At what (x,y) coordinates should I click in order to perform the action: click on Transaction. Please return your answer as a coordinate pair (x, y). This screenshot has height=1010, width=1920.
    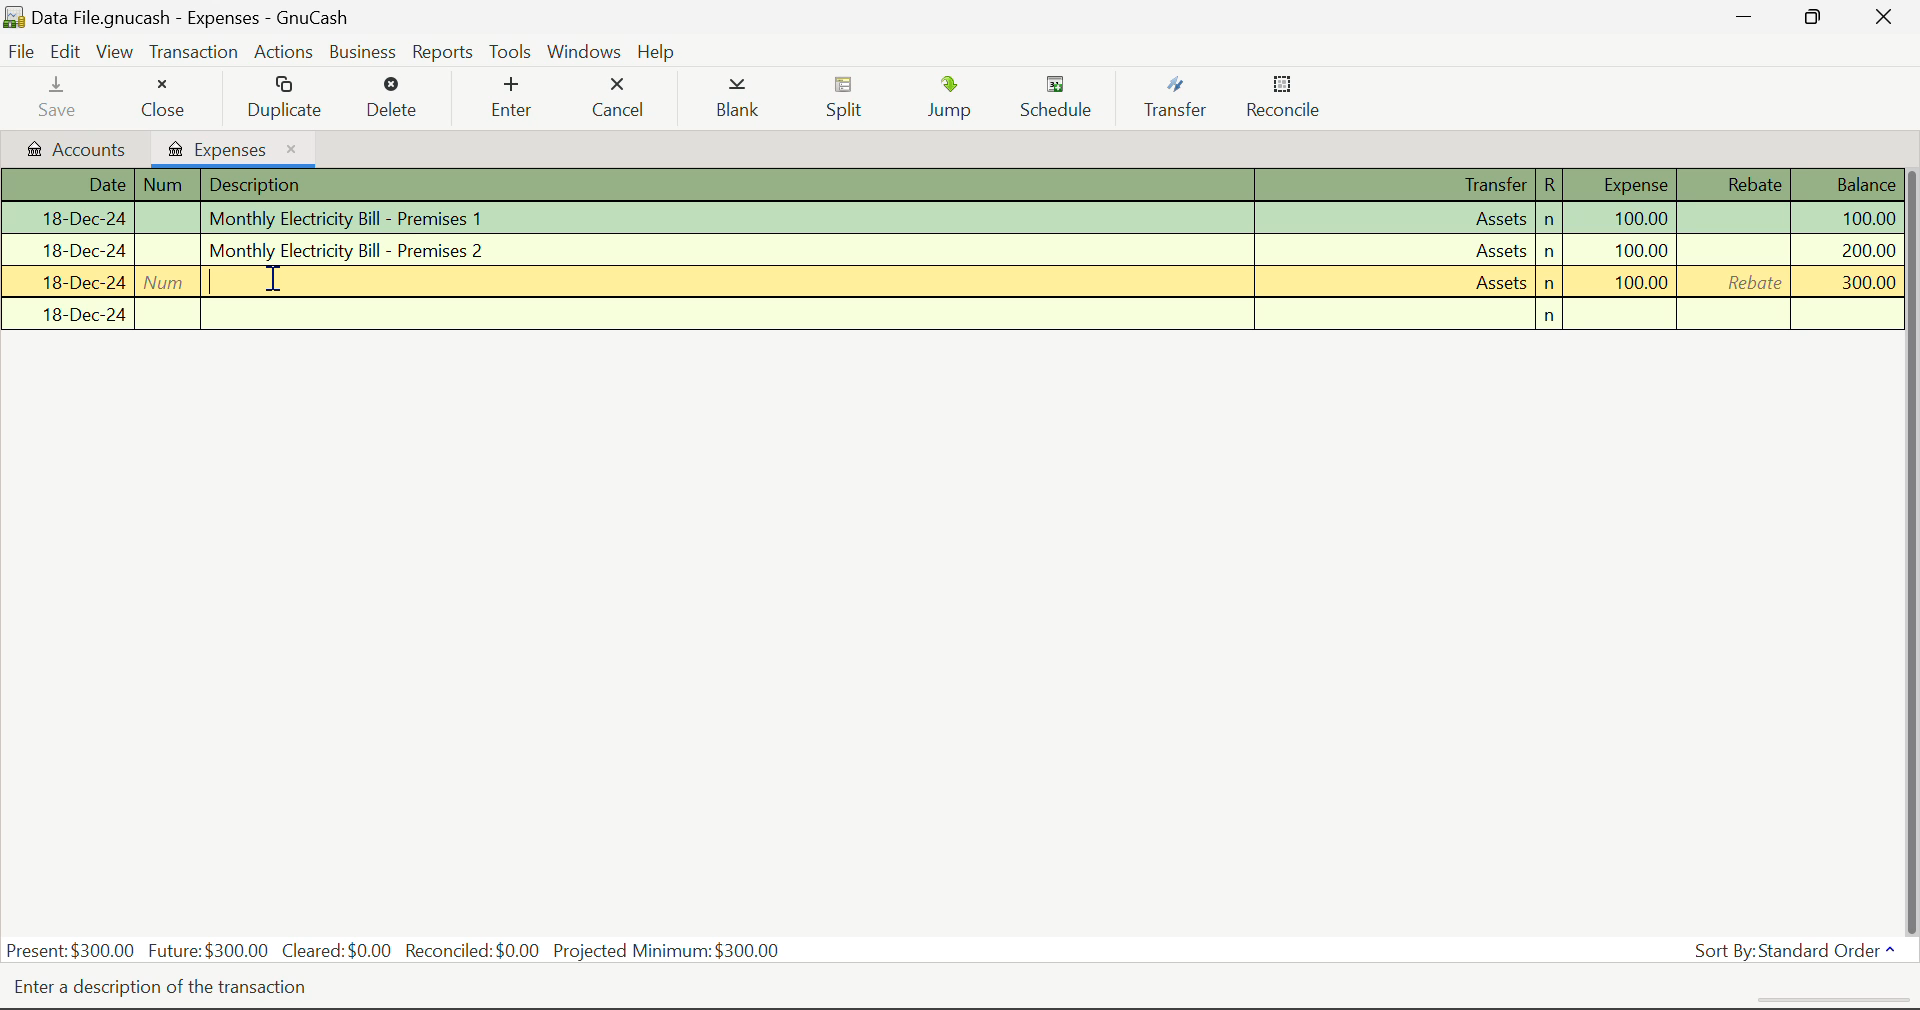
    Looking at the image, I should click on (193, 53).